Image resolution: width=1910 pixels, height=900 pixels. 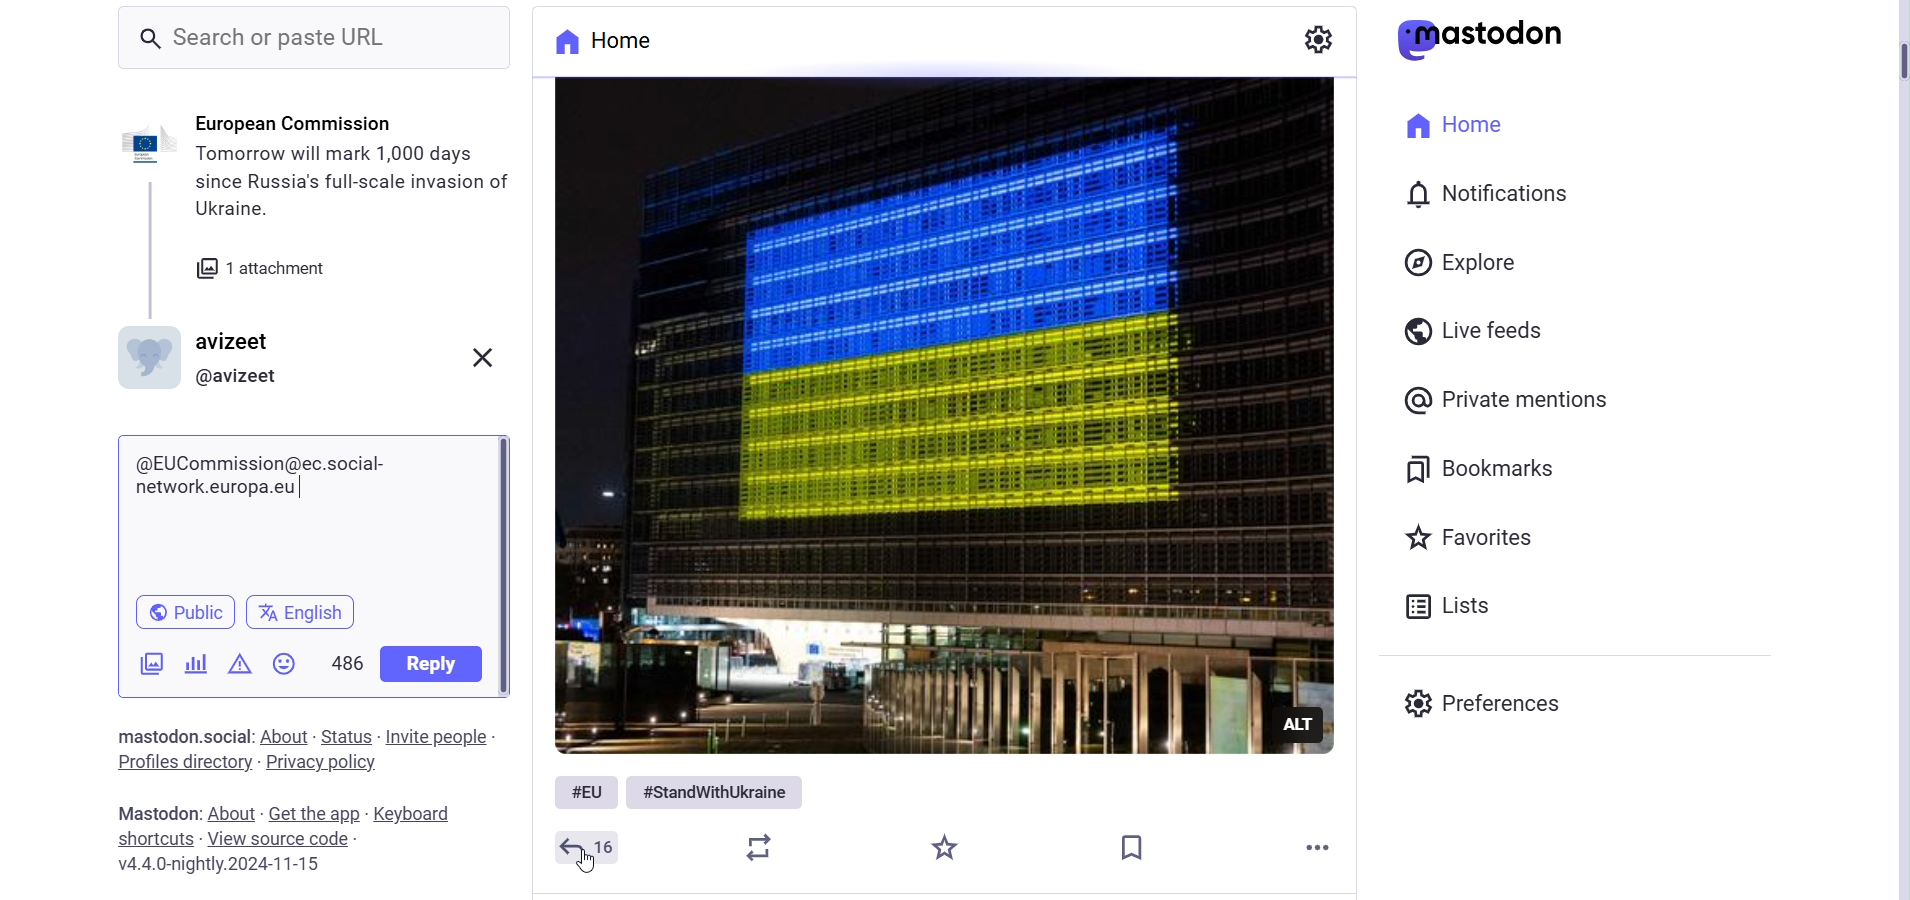 What do you see at coordinates (766, 847) in the screenshot?
I see `Boost` at bounding box center [766, 847].